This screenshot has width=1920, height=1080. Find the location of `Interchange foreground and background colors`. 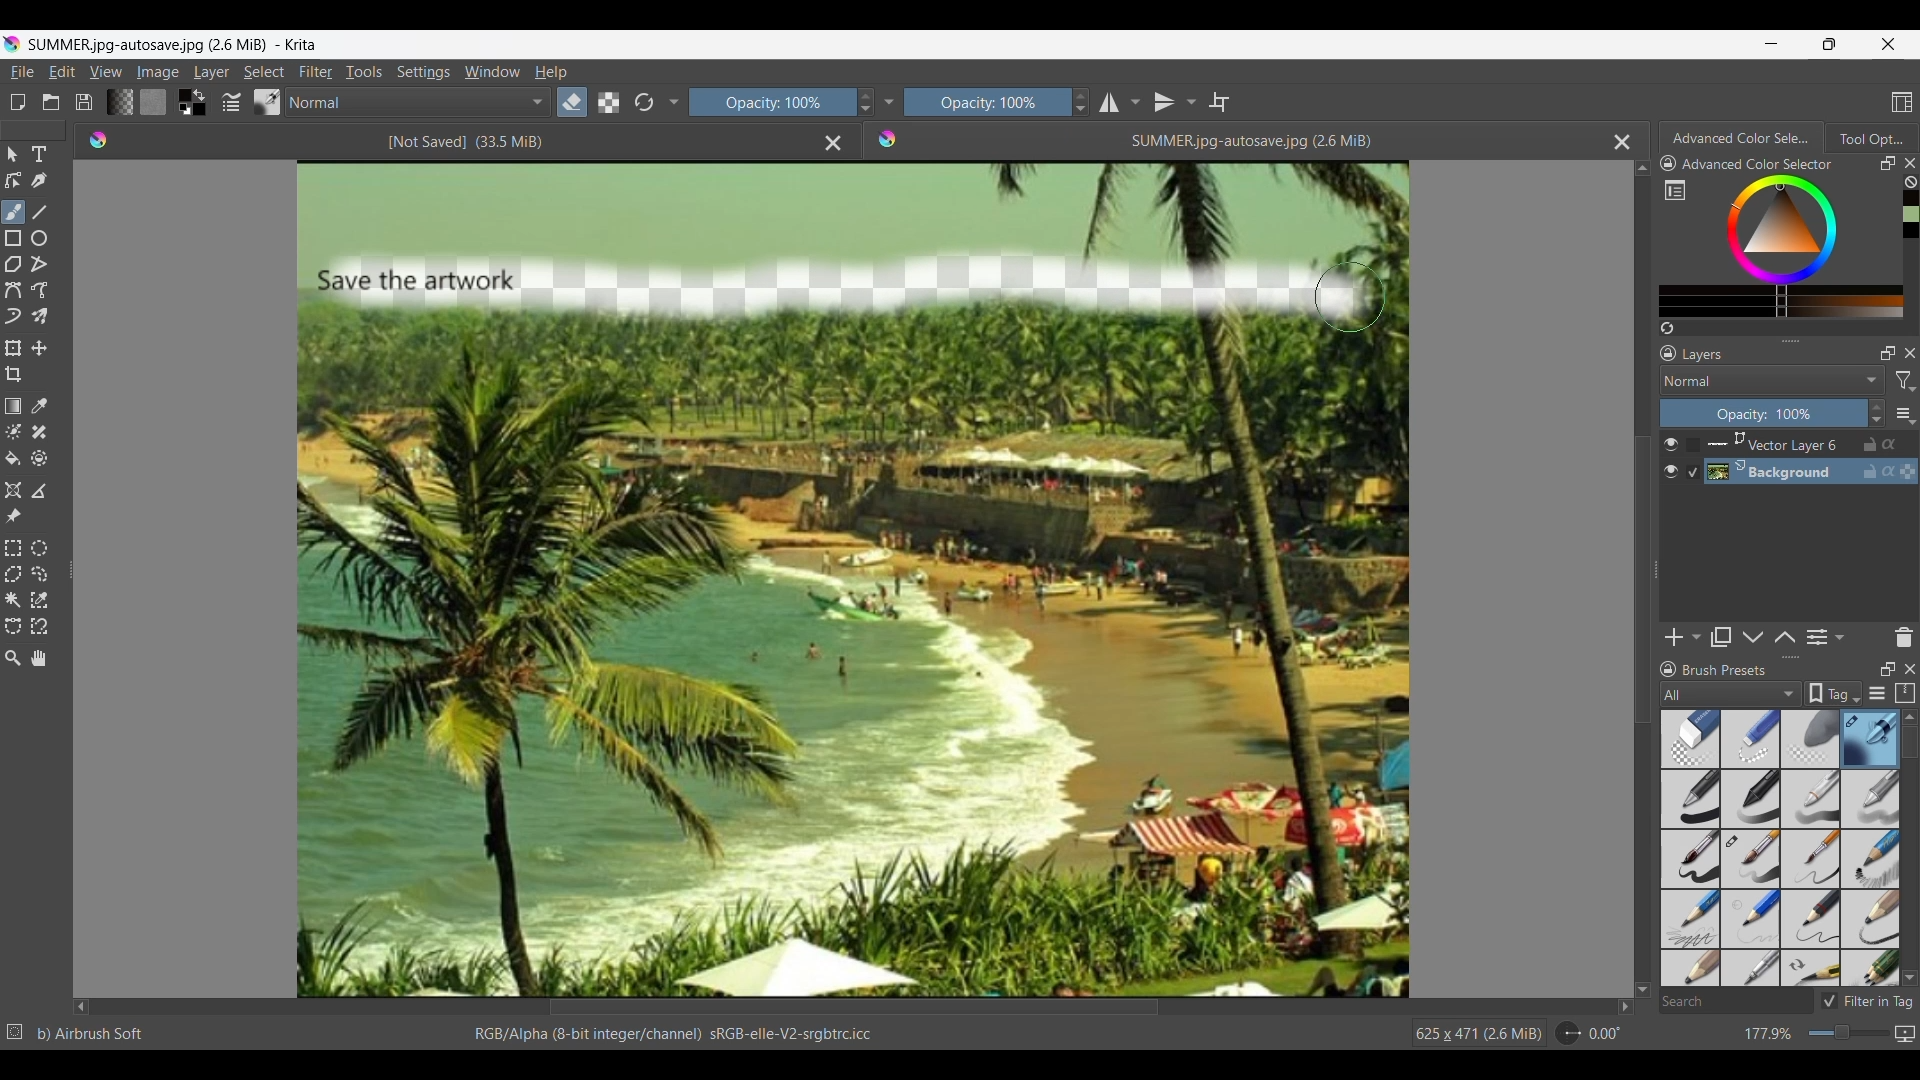

Interchange foreground and background colors is located at coordinates (202, 95).